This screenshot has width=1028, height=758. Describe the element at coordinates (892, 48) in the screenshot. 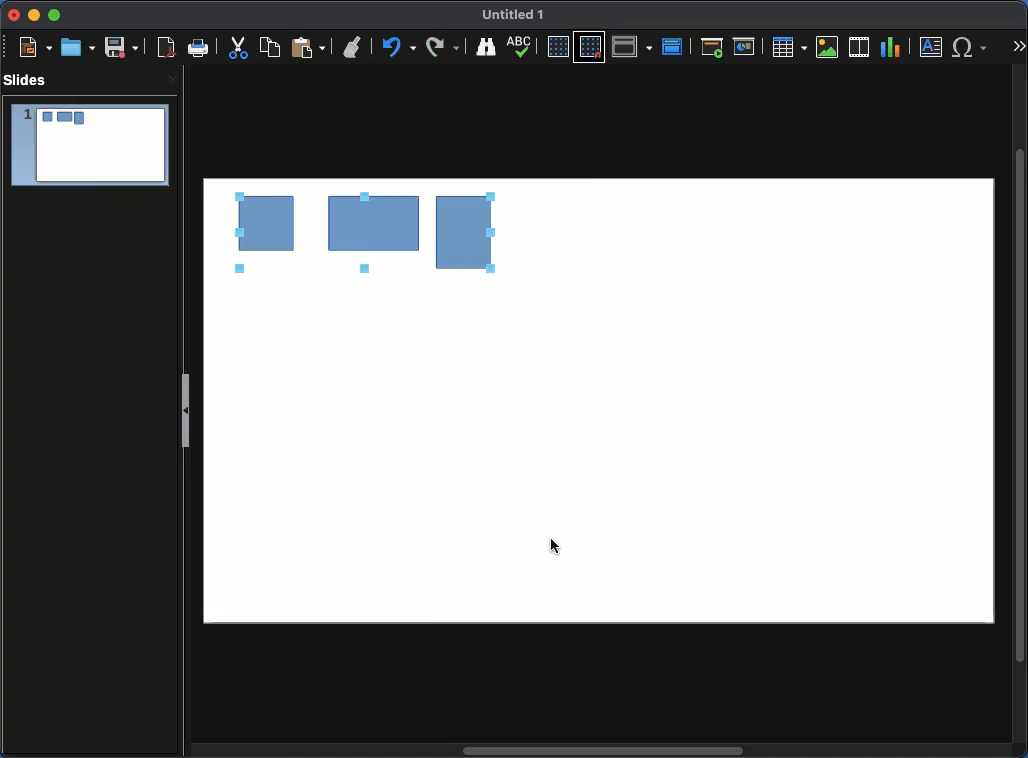

I see `Chart` at that location.